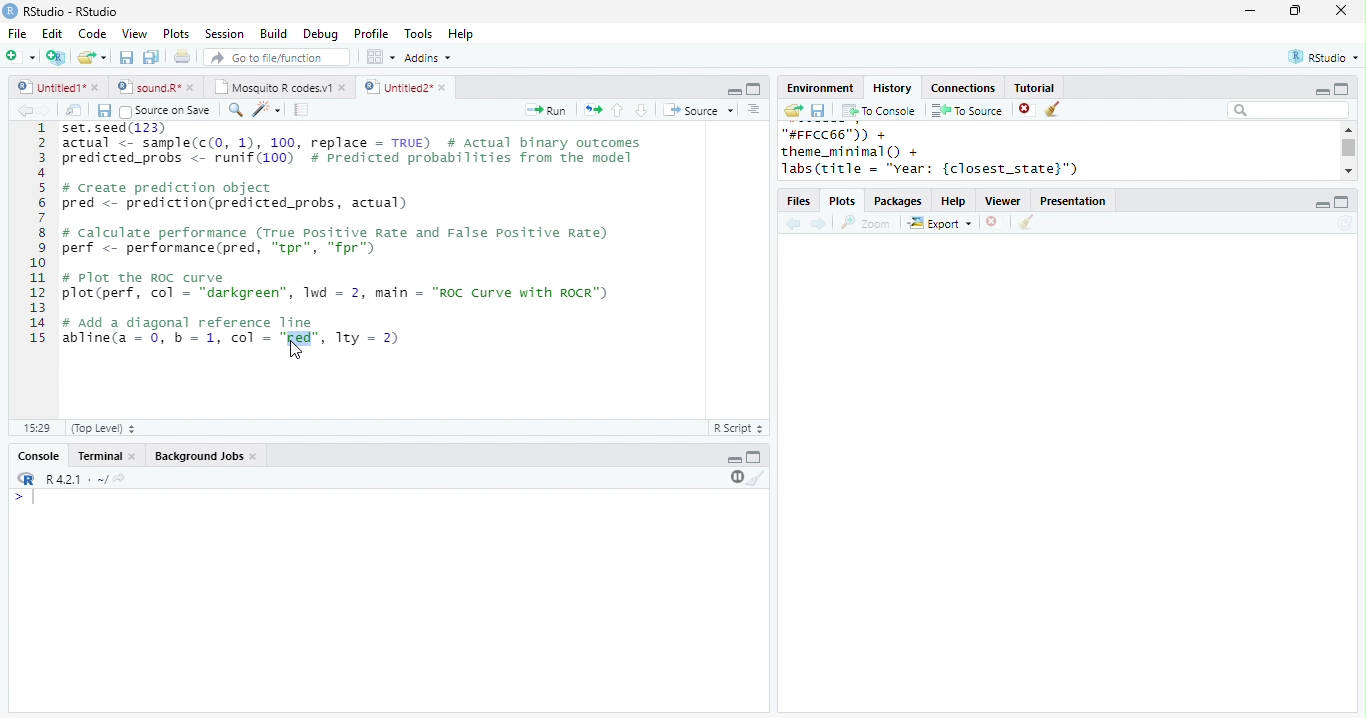  I want to click on print, so click(183, 56).